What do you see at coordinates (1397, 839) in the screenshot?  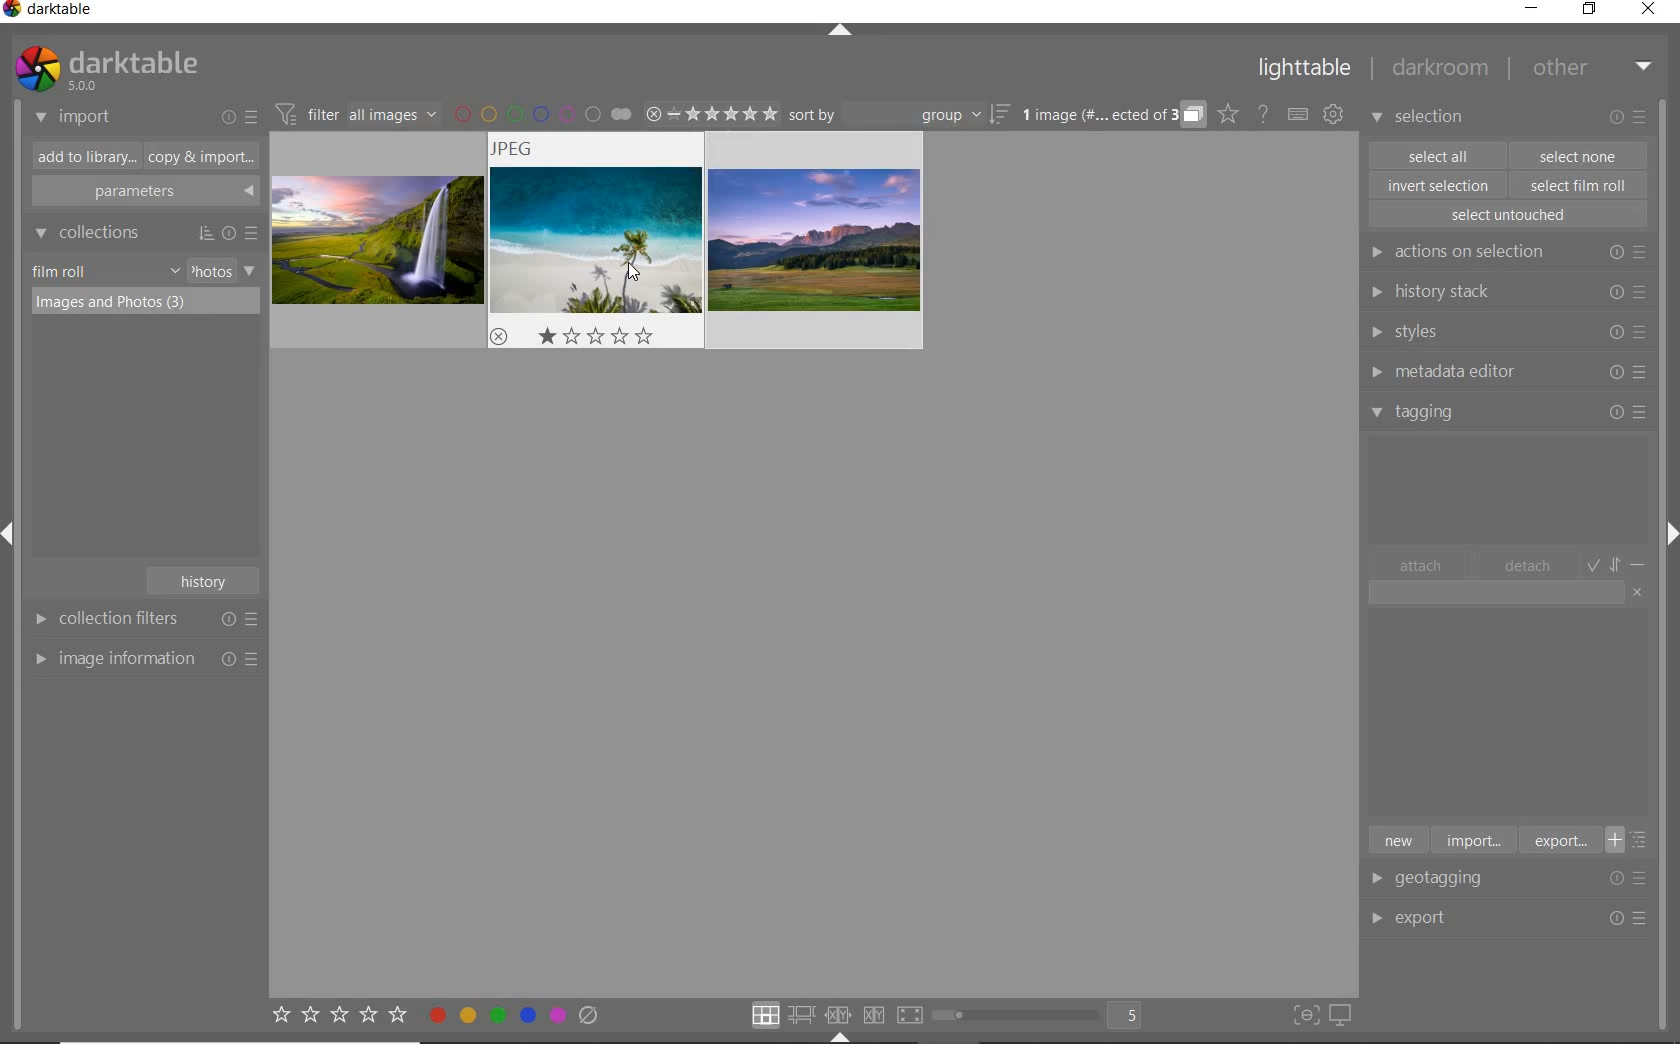 I see `new` at bounding box center [1397, 839].